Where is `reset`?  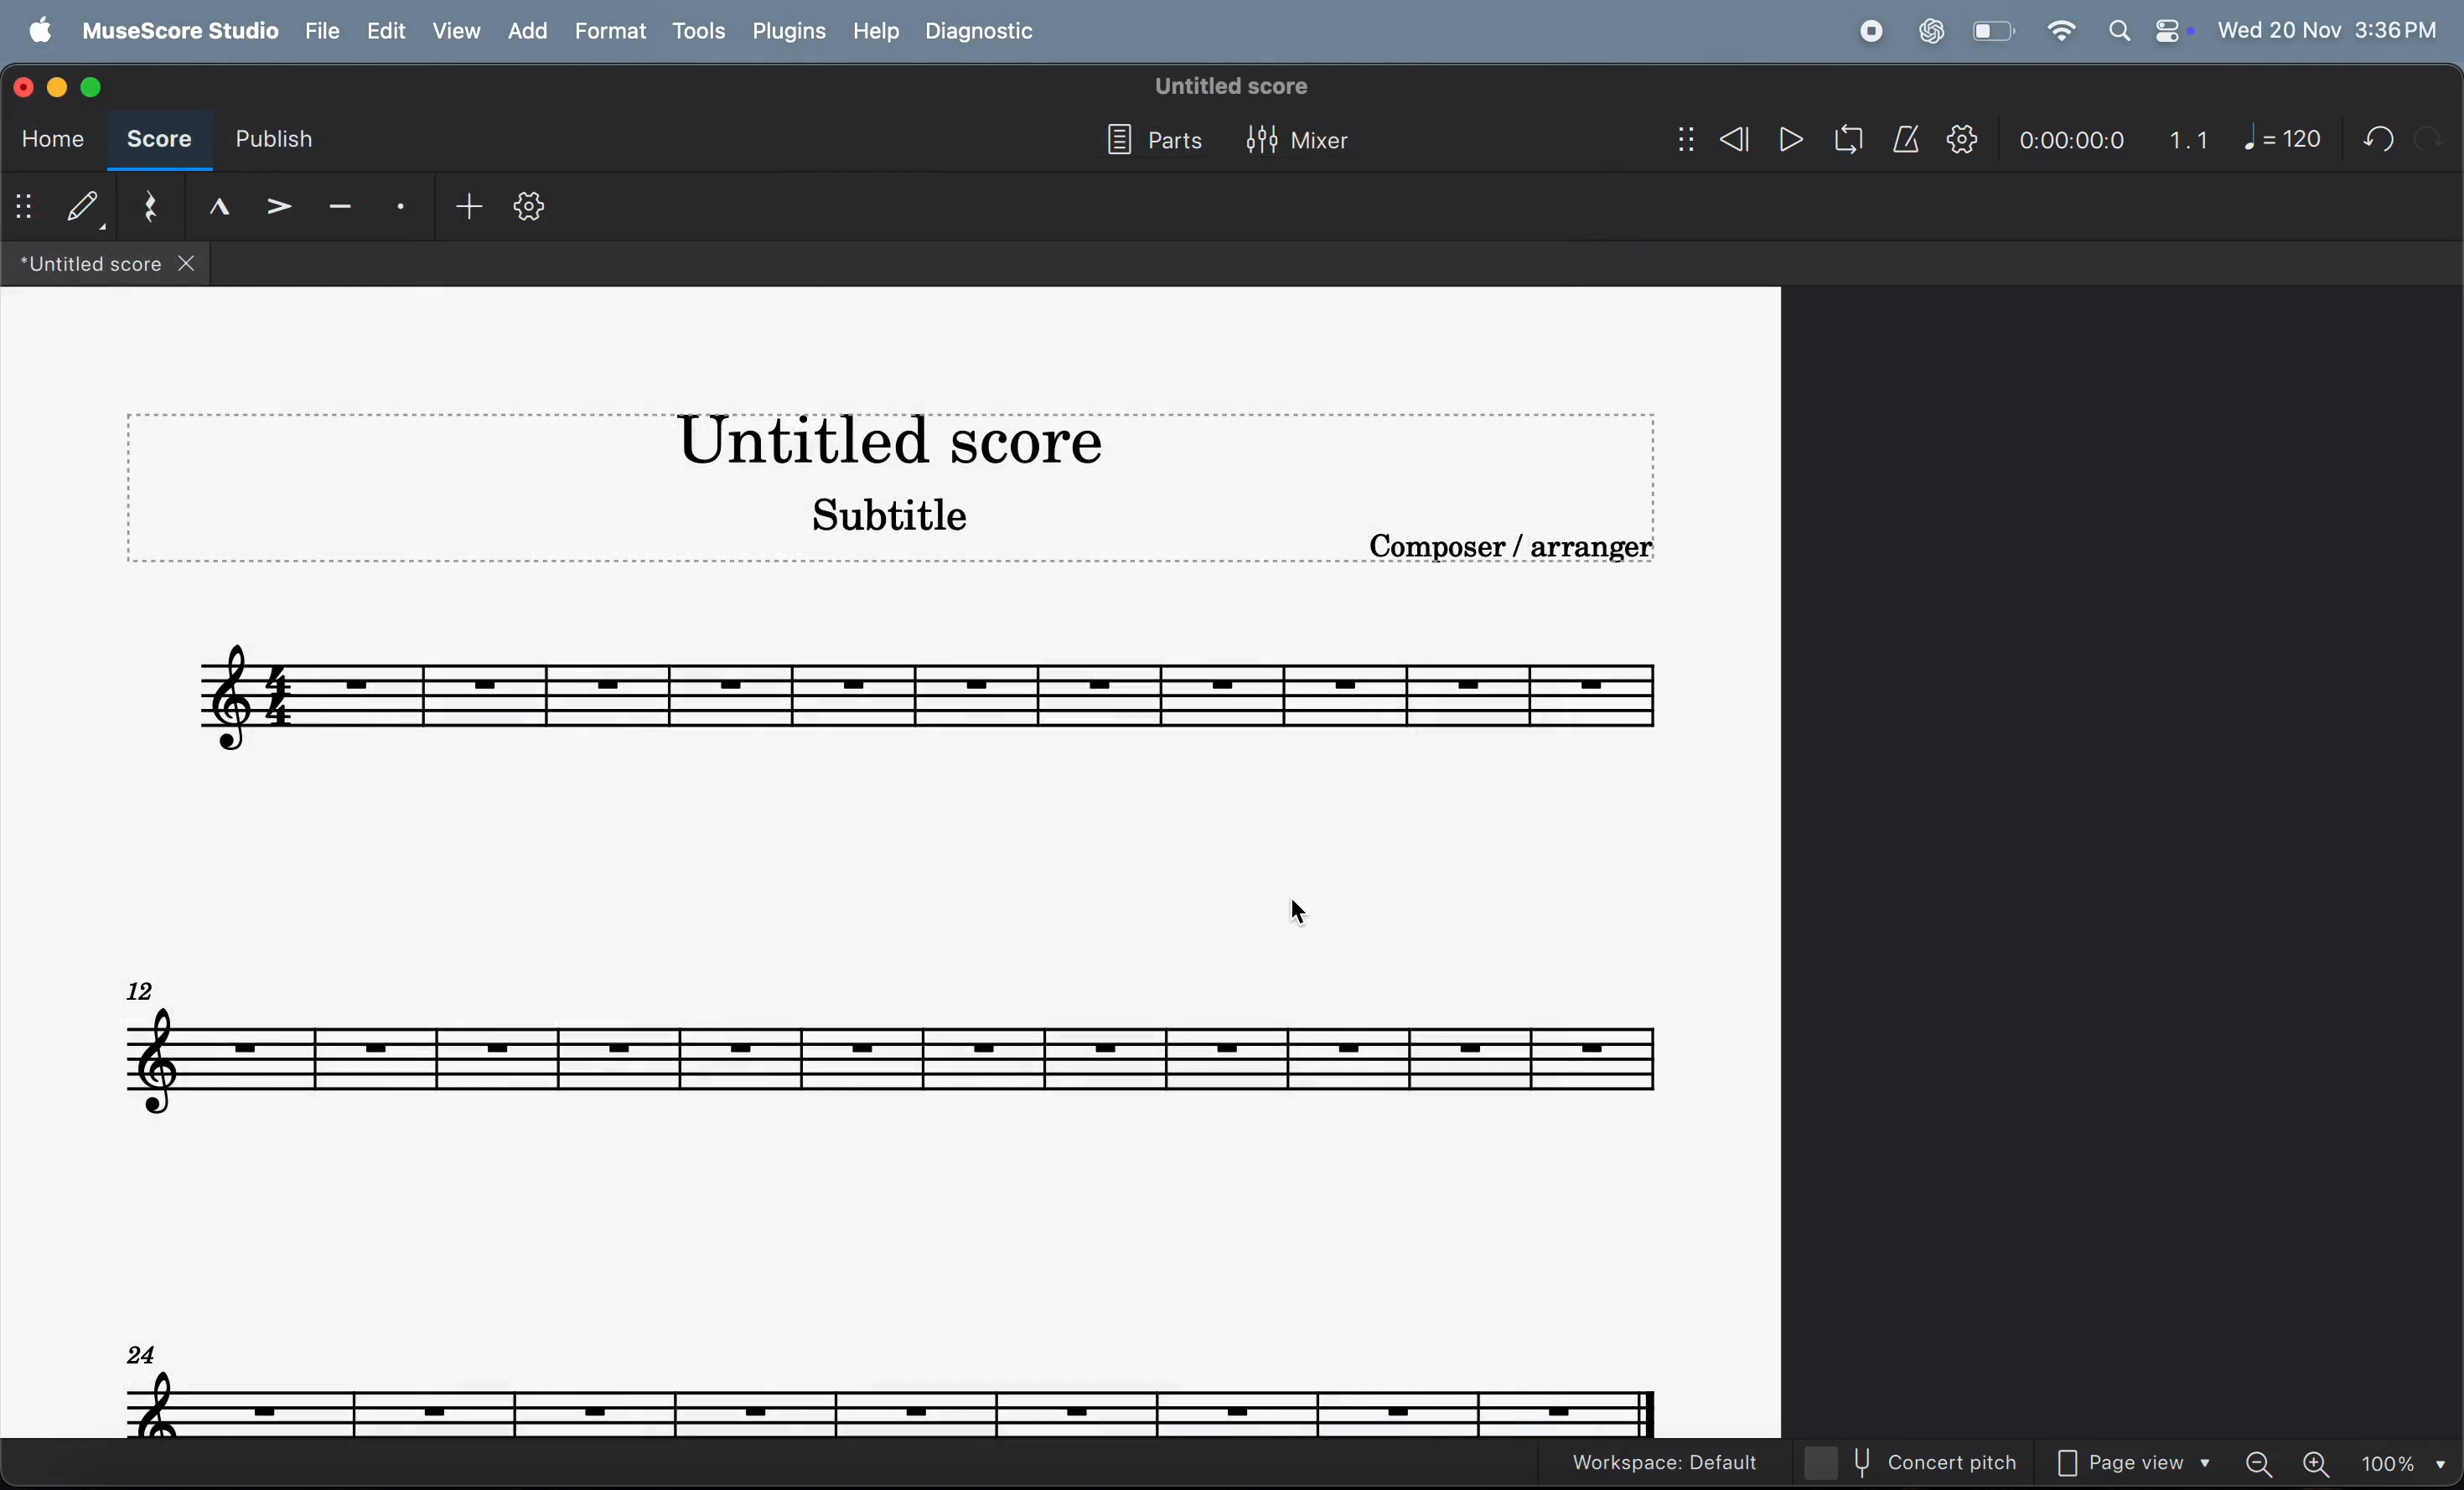 reset is located at coordinates (151, 208).